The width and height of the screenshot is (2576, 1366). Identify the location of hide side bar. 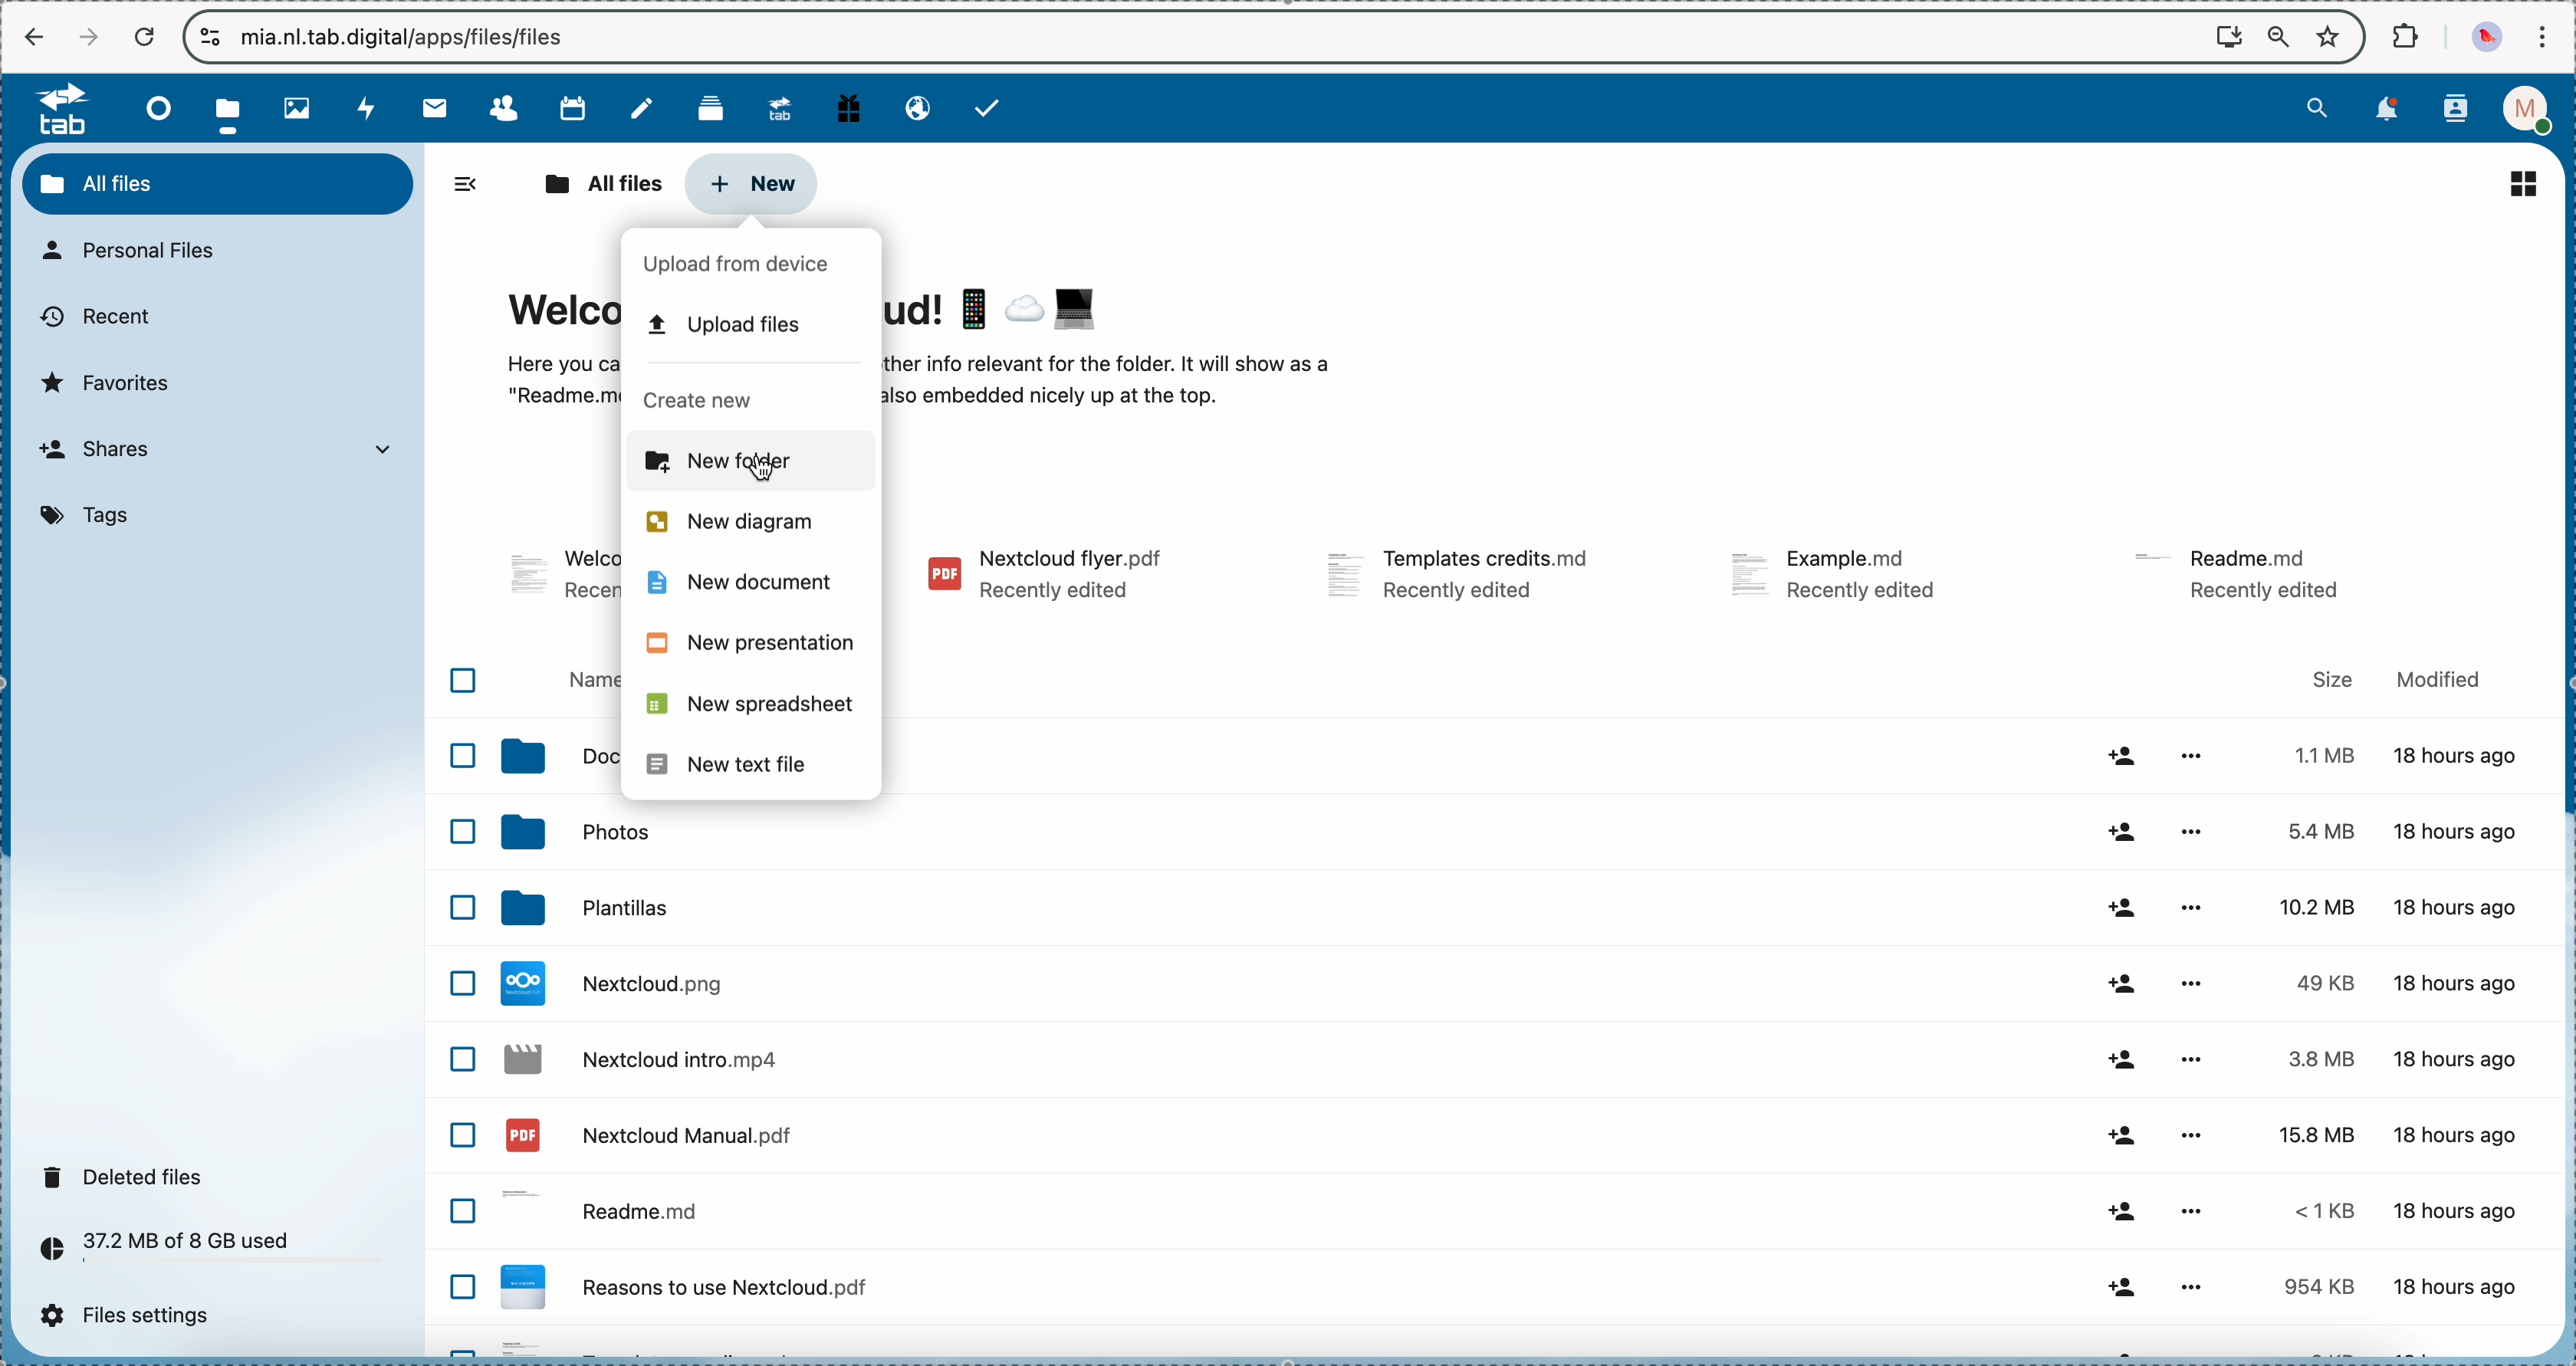
(466, 184).